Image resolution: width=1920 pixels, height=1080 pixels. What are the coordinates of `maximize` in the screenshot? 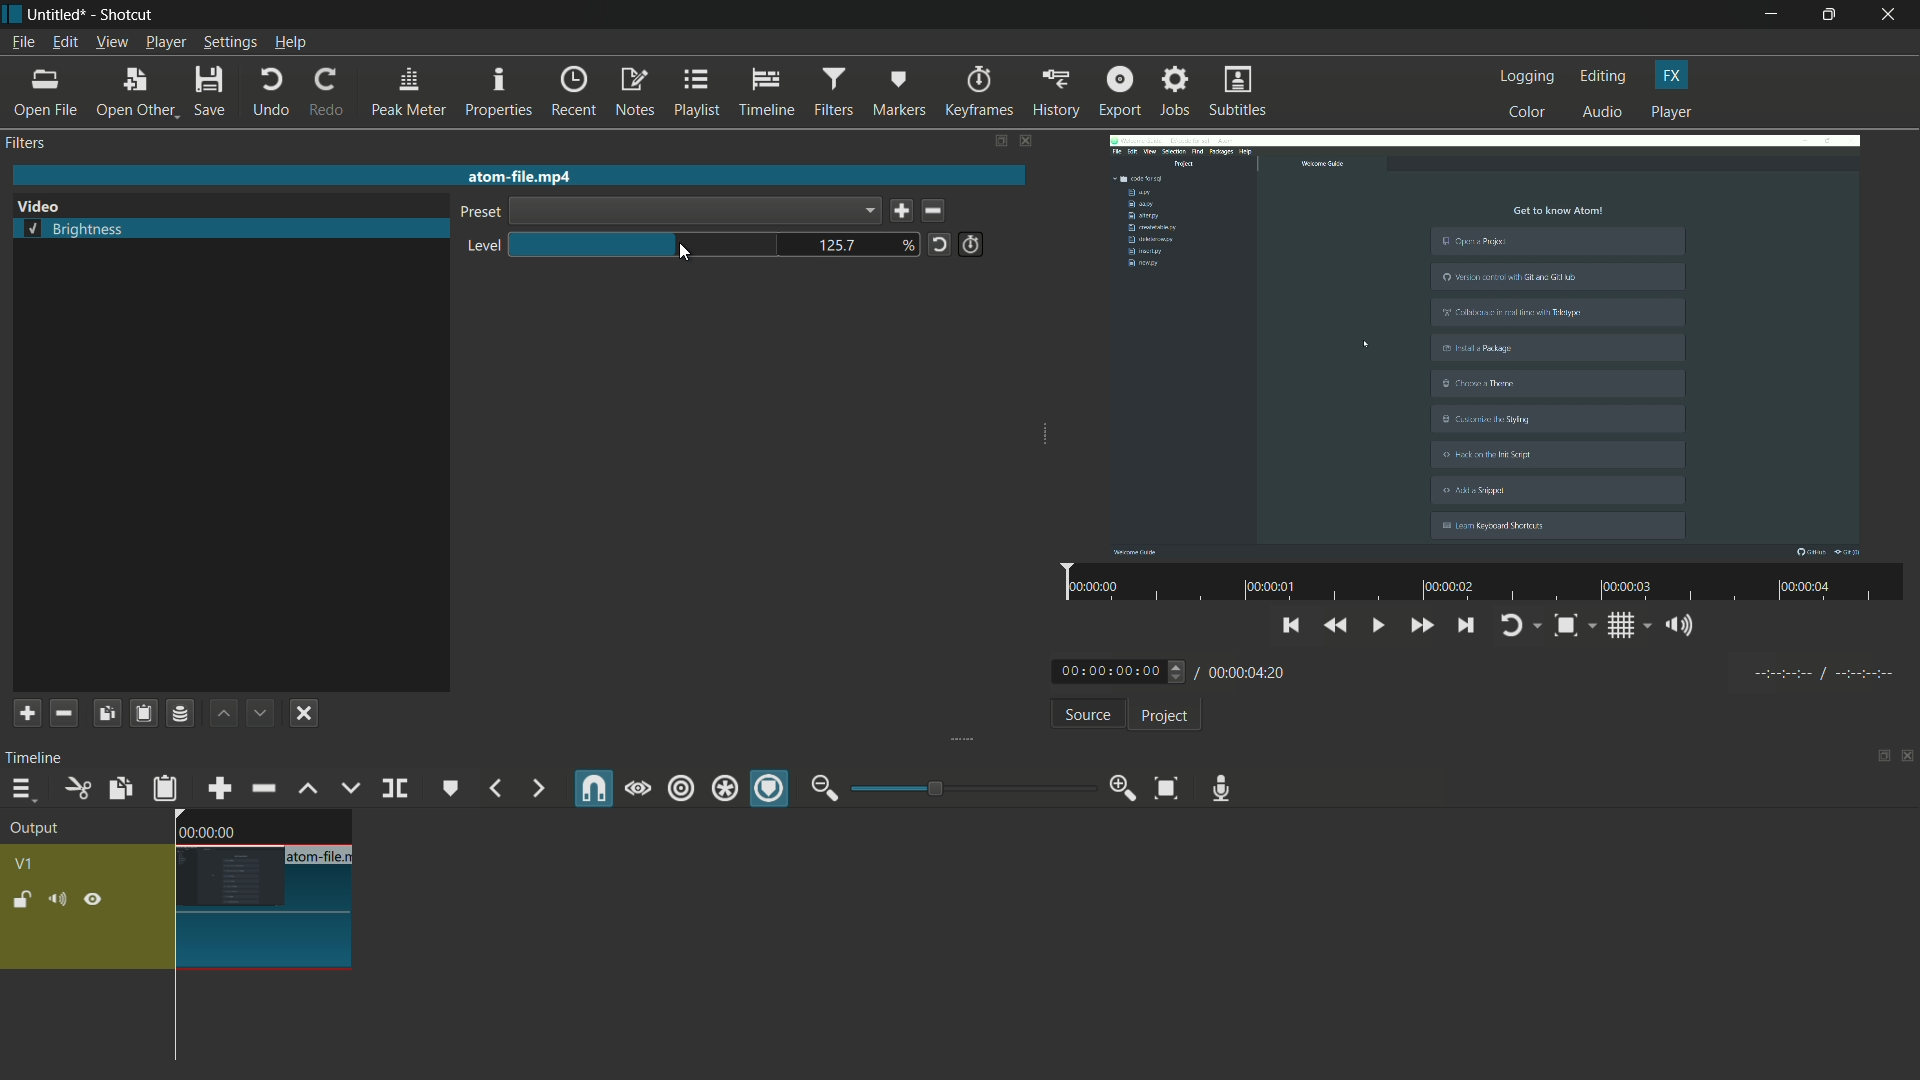 It's located at (1832, 15).